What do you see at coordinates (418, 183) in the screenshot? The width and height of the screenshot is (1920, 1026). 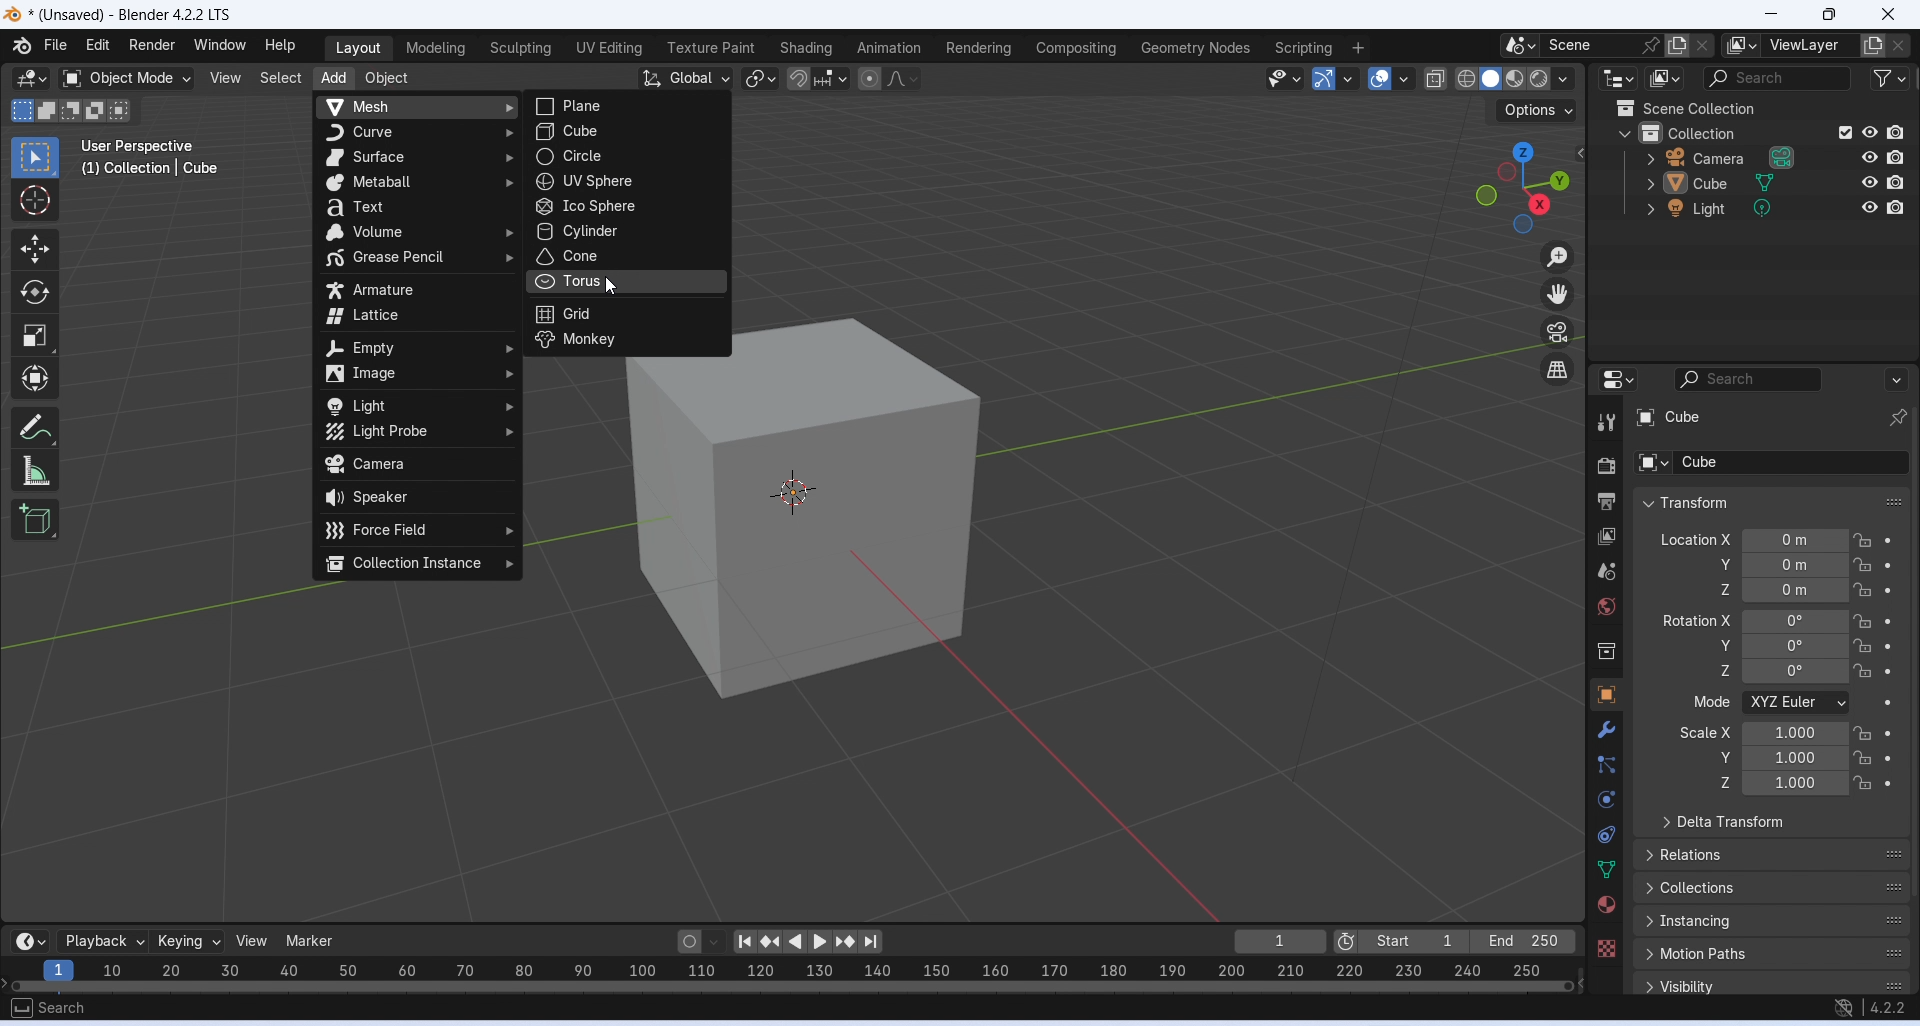 I see `metaball` at bounding box center [418, 183].